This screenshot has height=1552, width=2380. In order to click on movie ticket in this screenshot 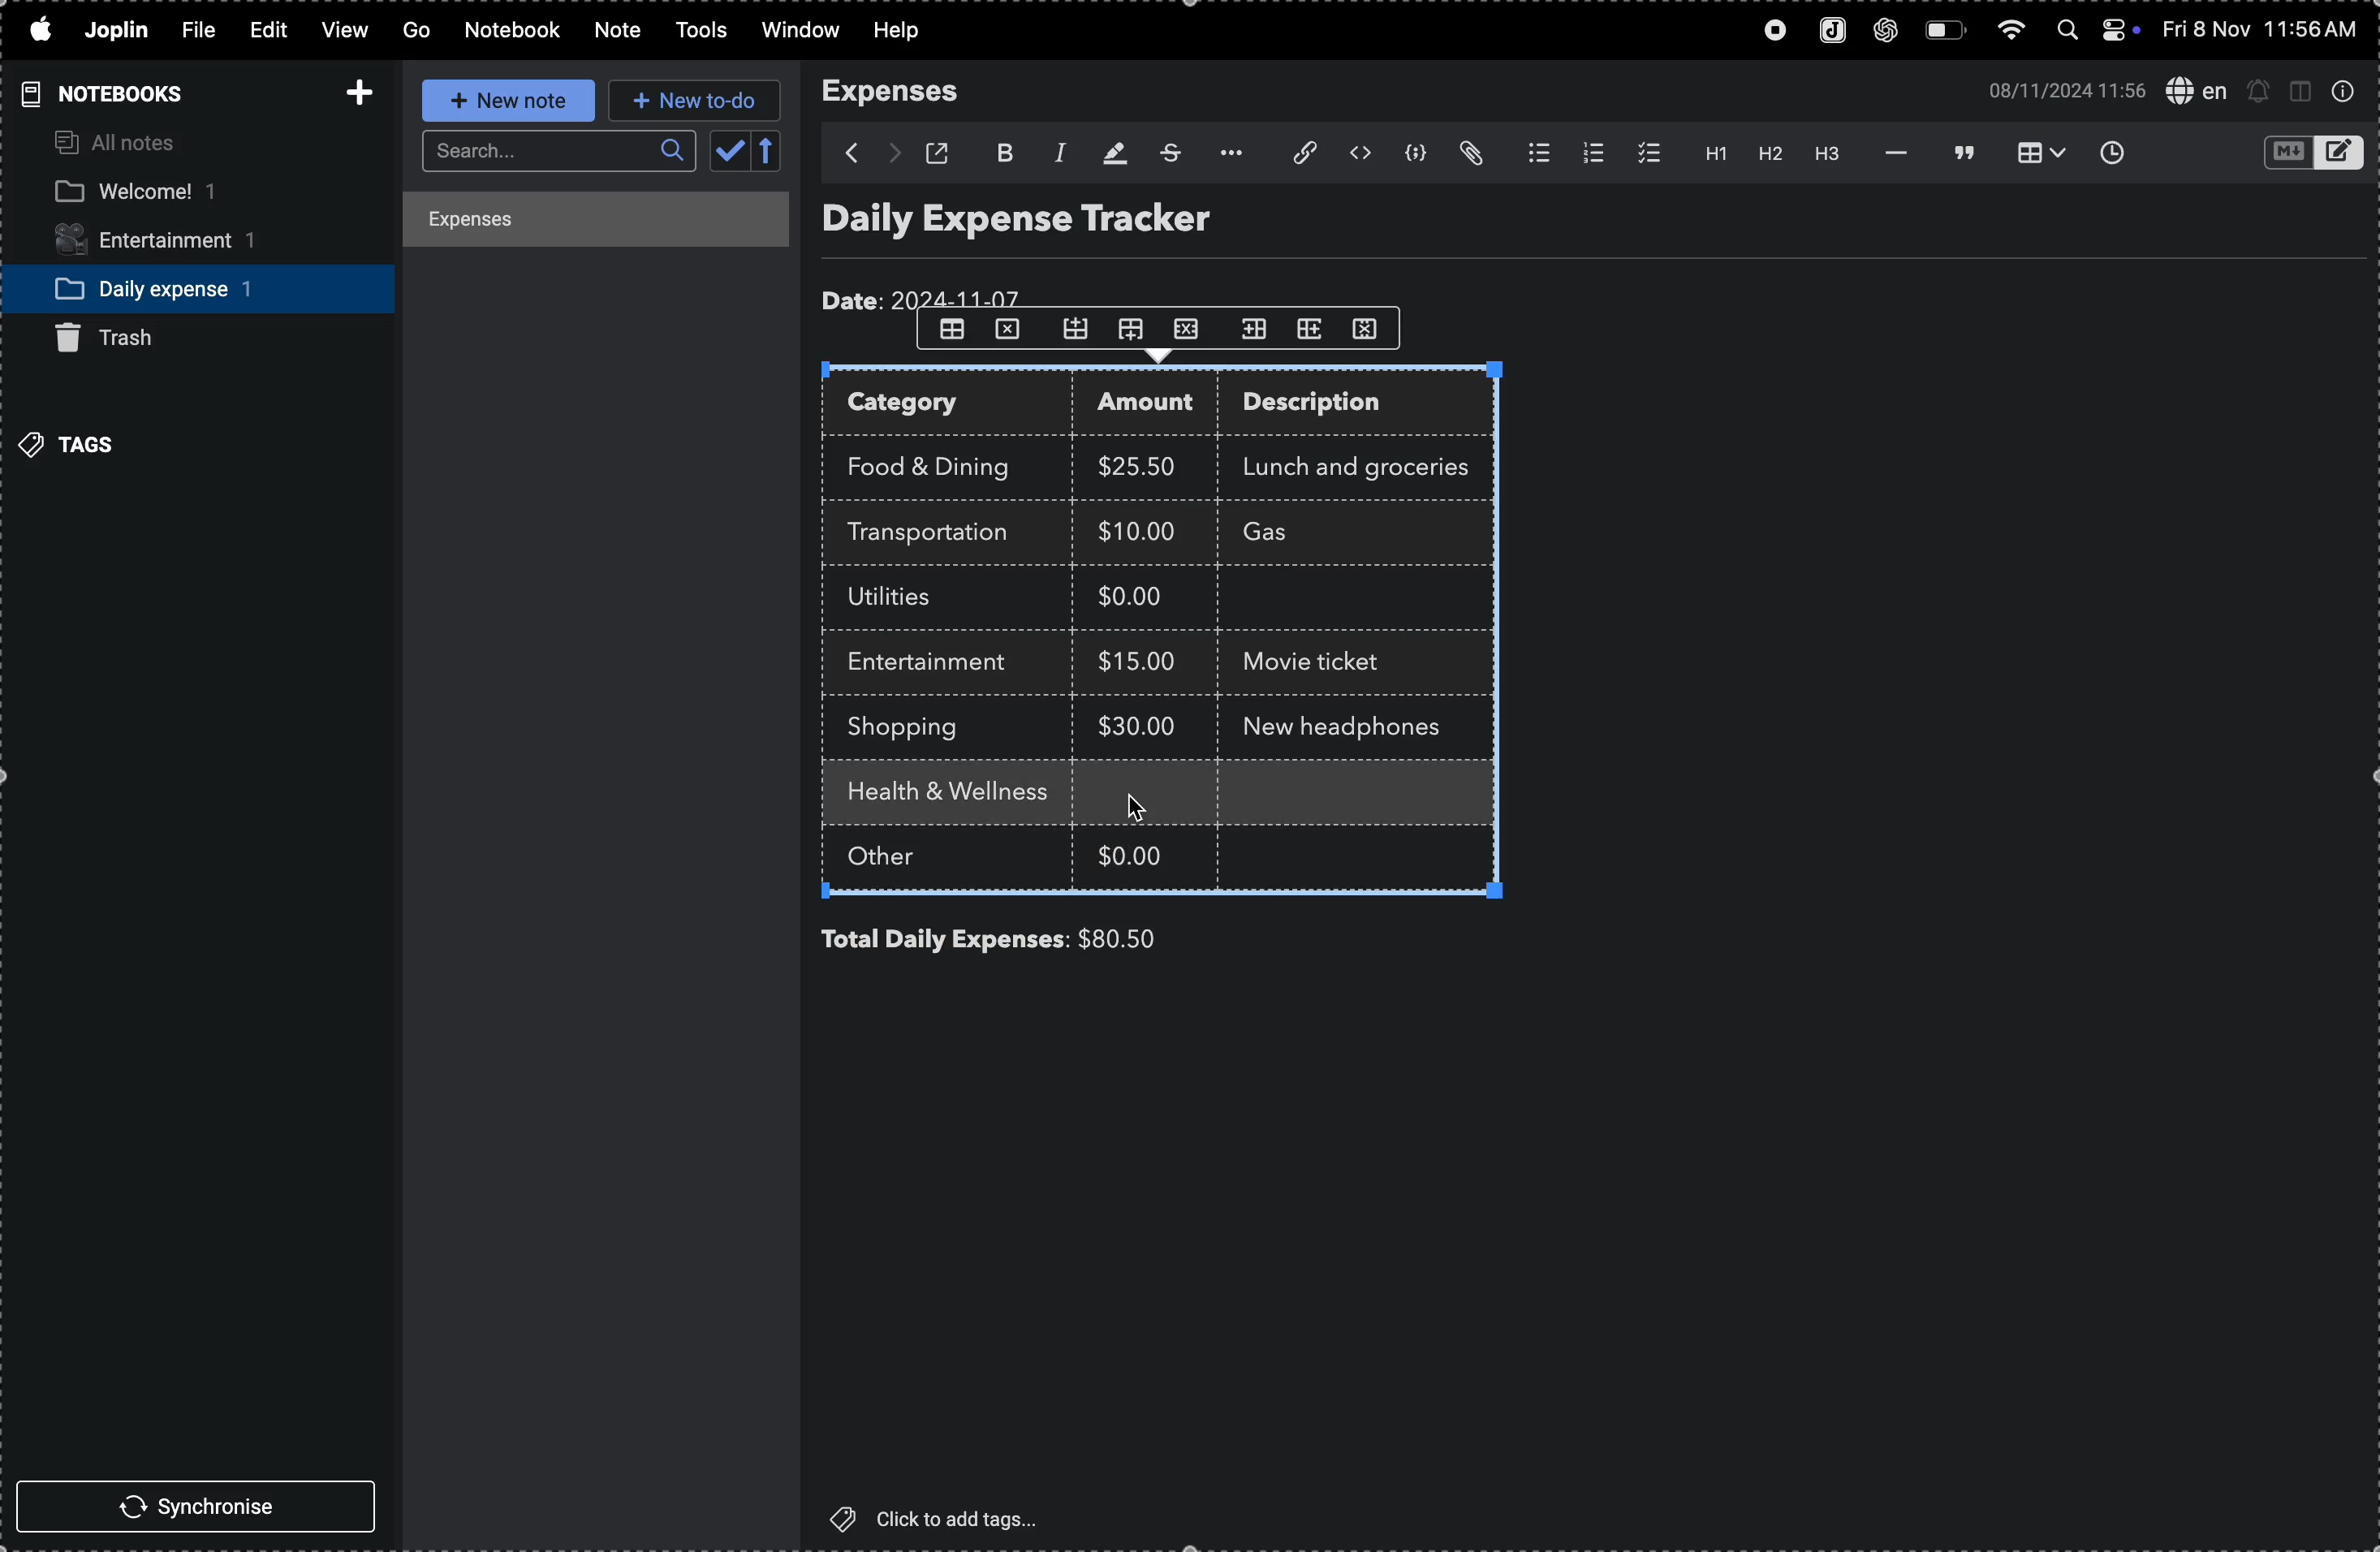, I will do `click(1320, 665)`.